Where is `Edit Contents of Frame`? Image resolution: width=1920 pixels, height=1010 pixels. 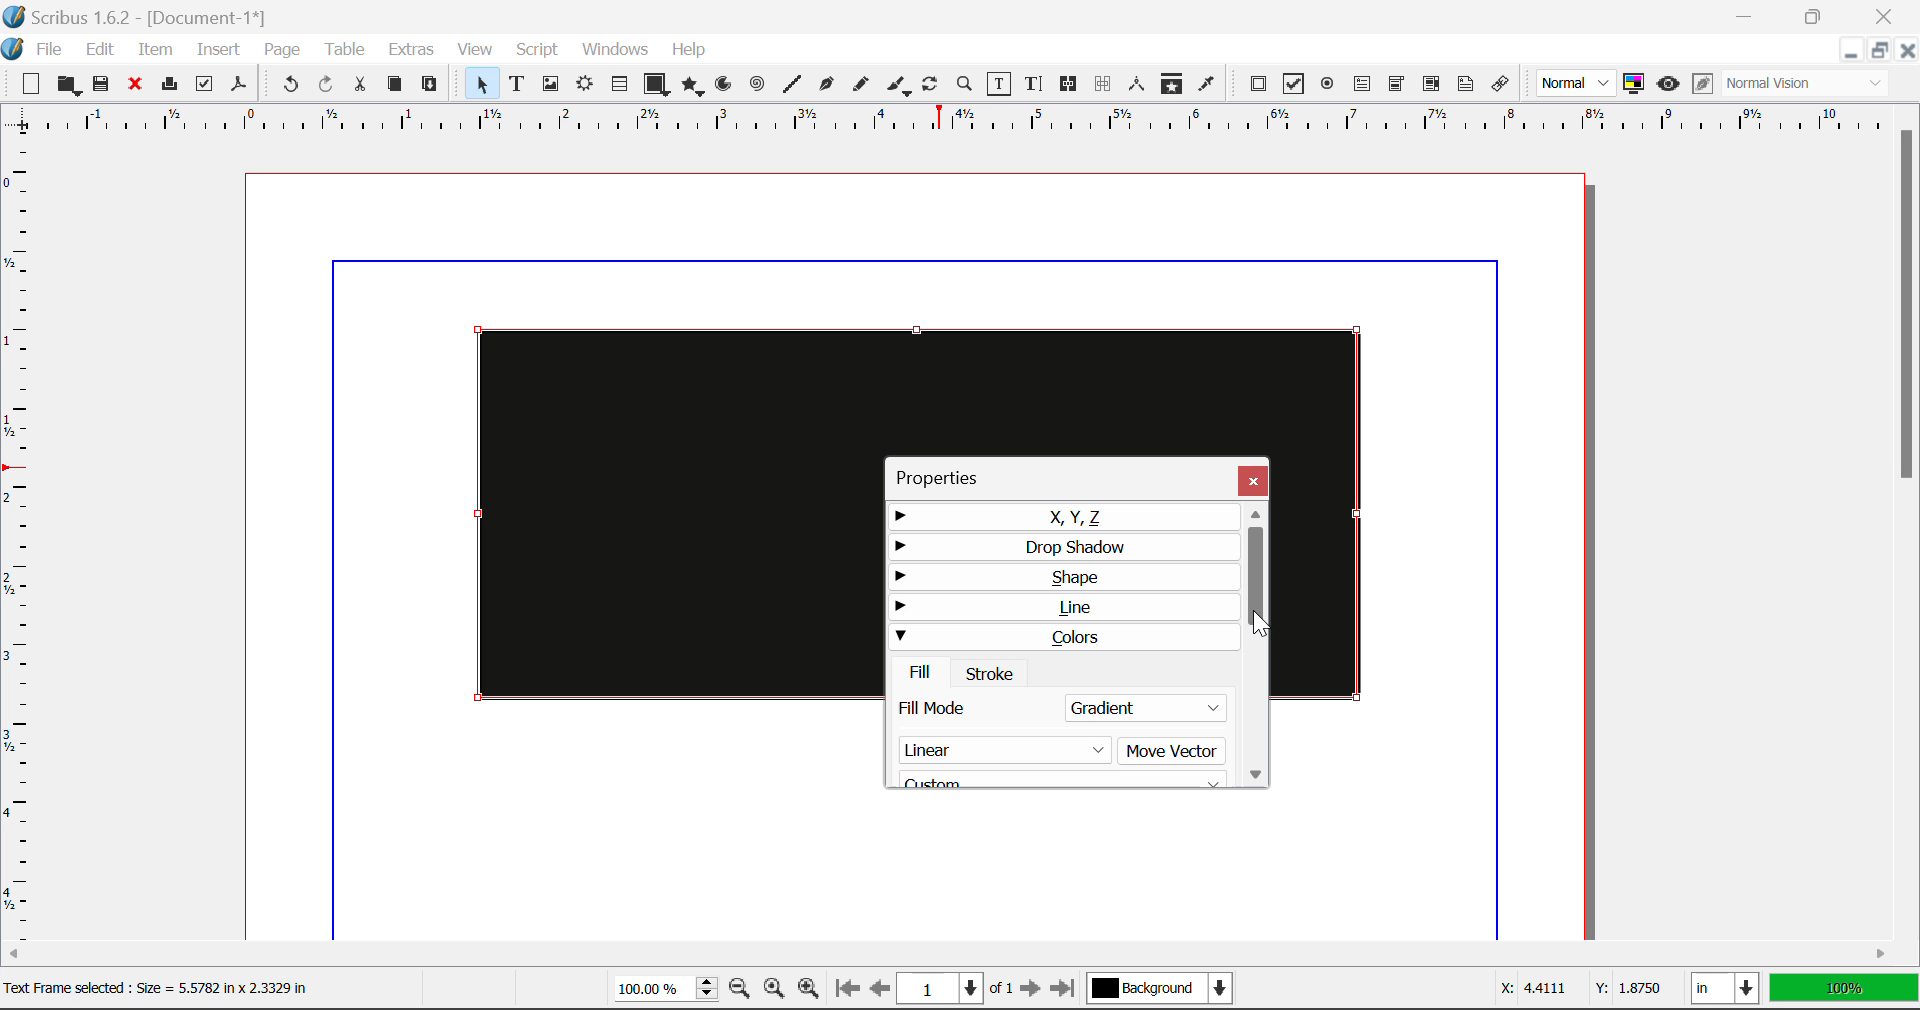
Edit Contents of Frame is located at coordinates (1000, 86).